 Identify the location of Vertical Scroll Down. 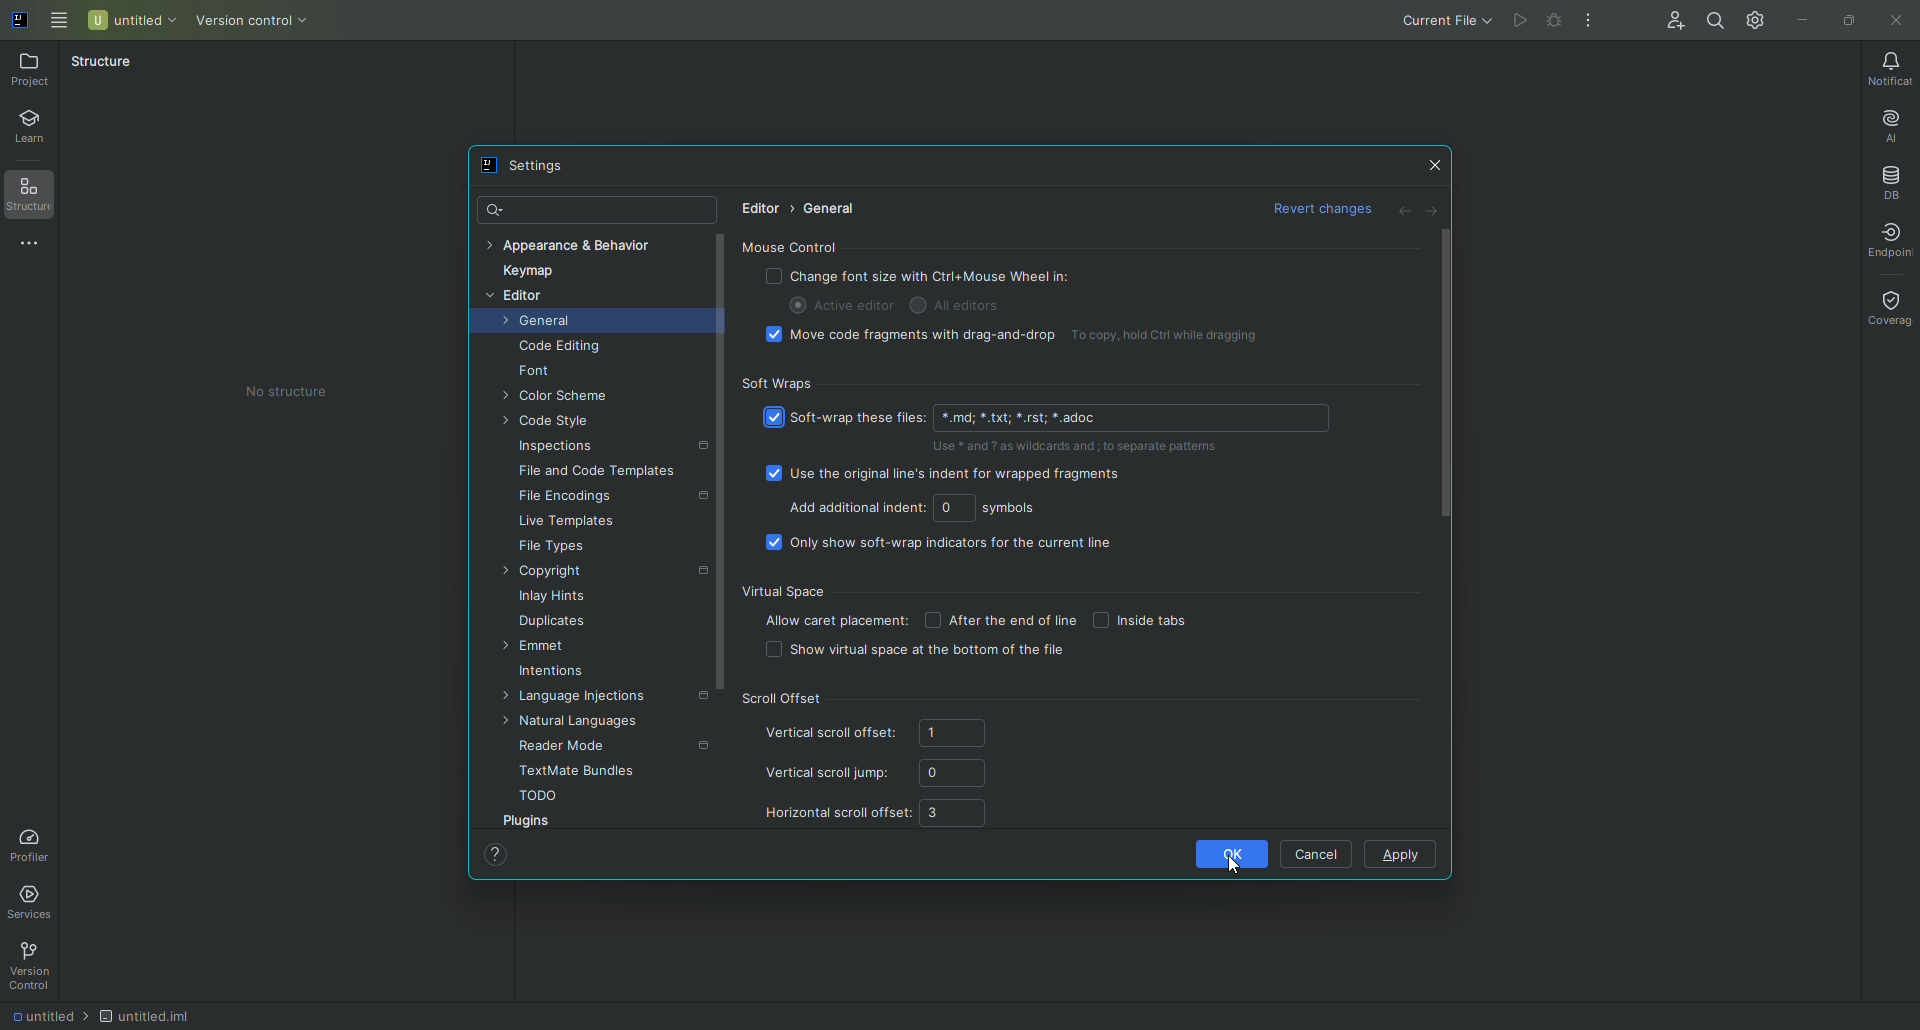
(1446, 376).